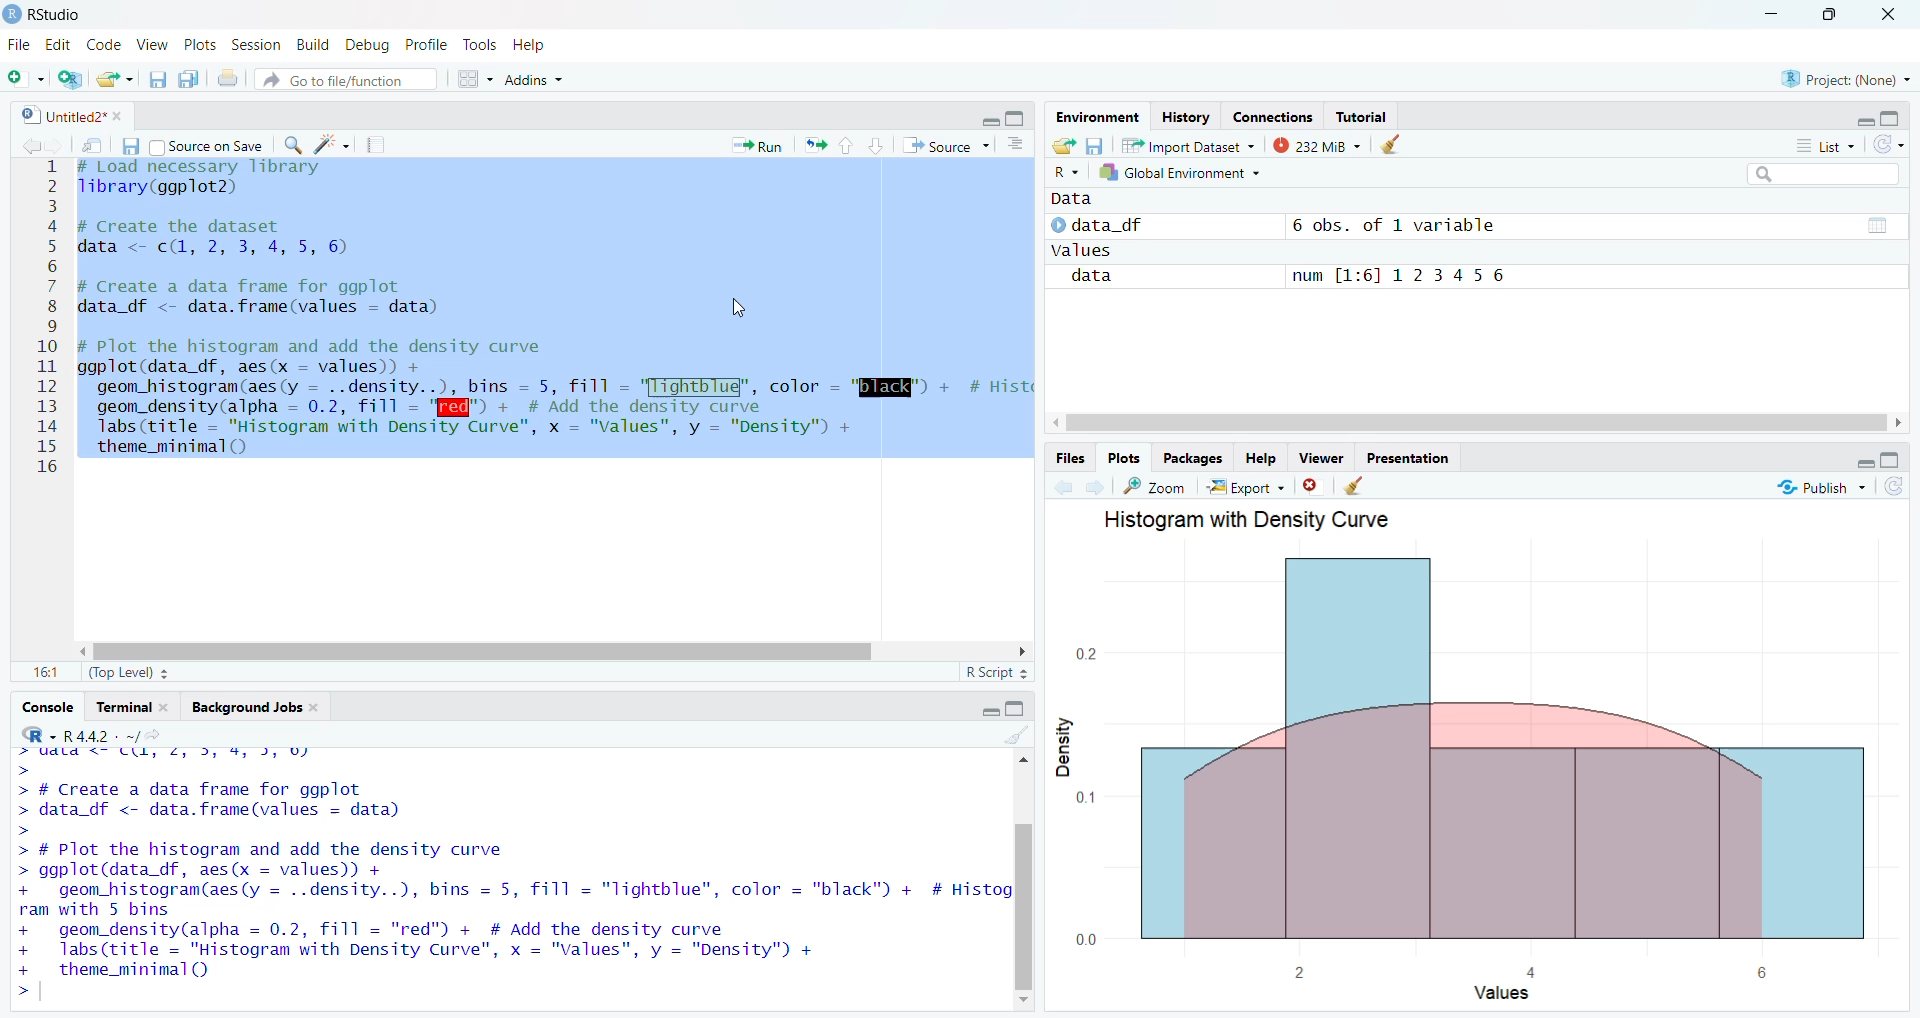 The image size is (1920, 1018). Describe the element at coordinates (28, 950) in the screenshot. I see `+` at that location.